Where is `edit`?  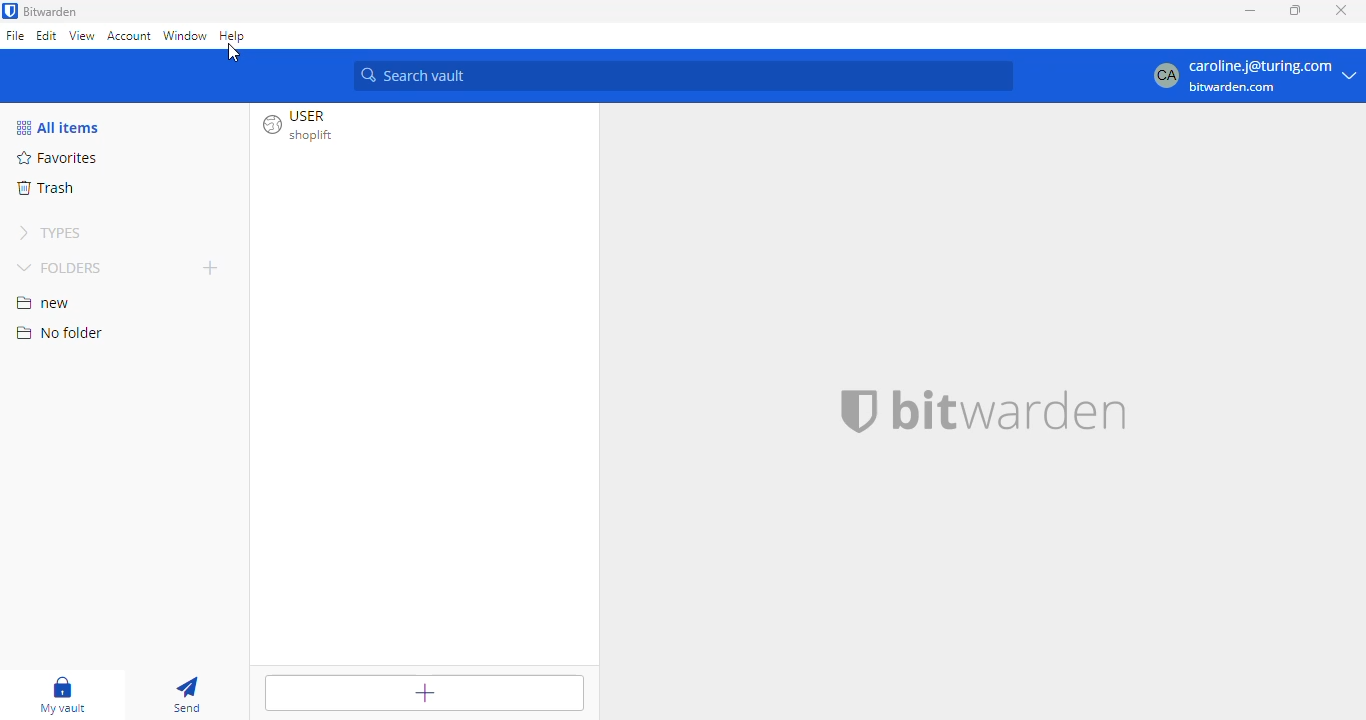
edit is located at coordinates (47, 35).